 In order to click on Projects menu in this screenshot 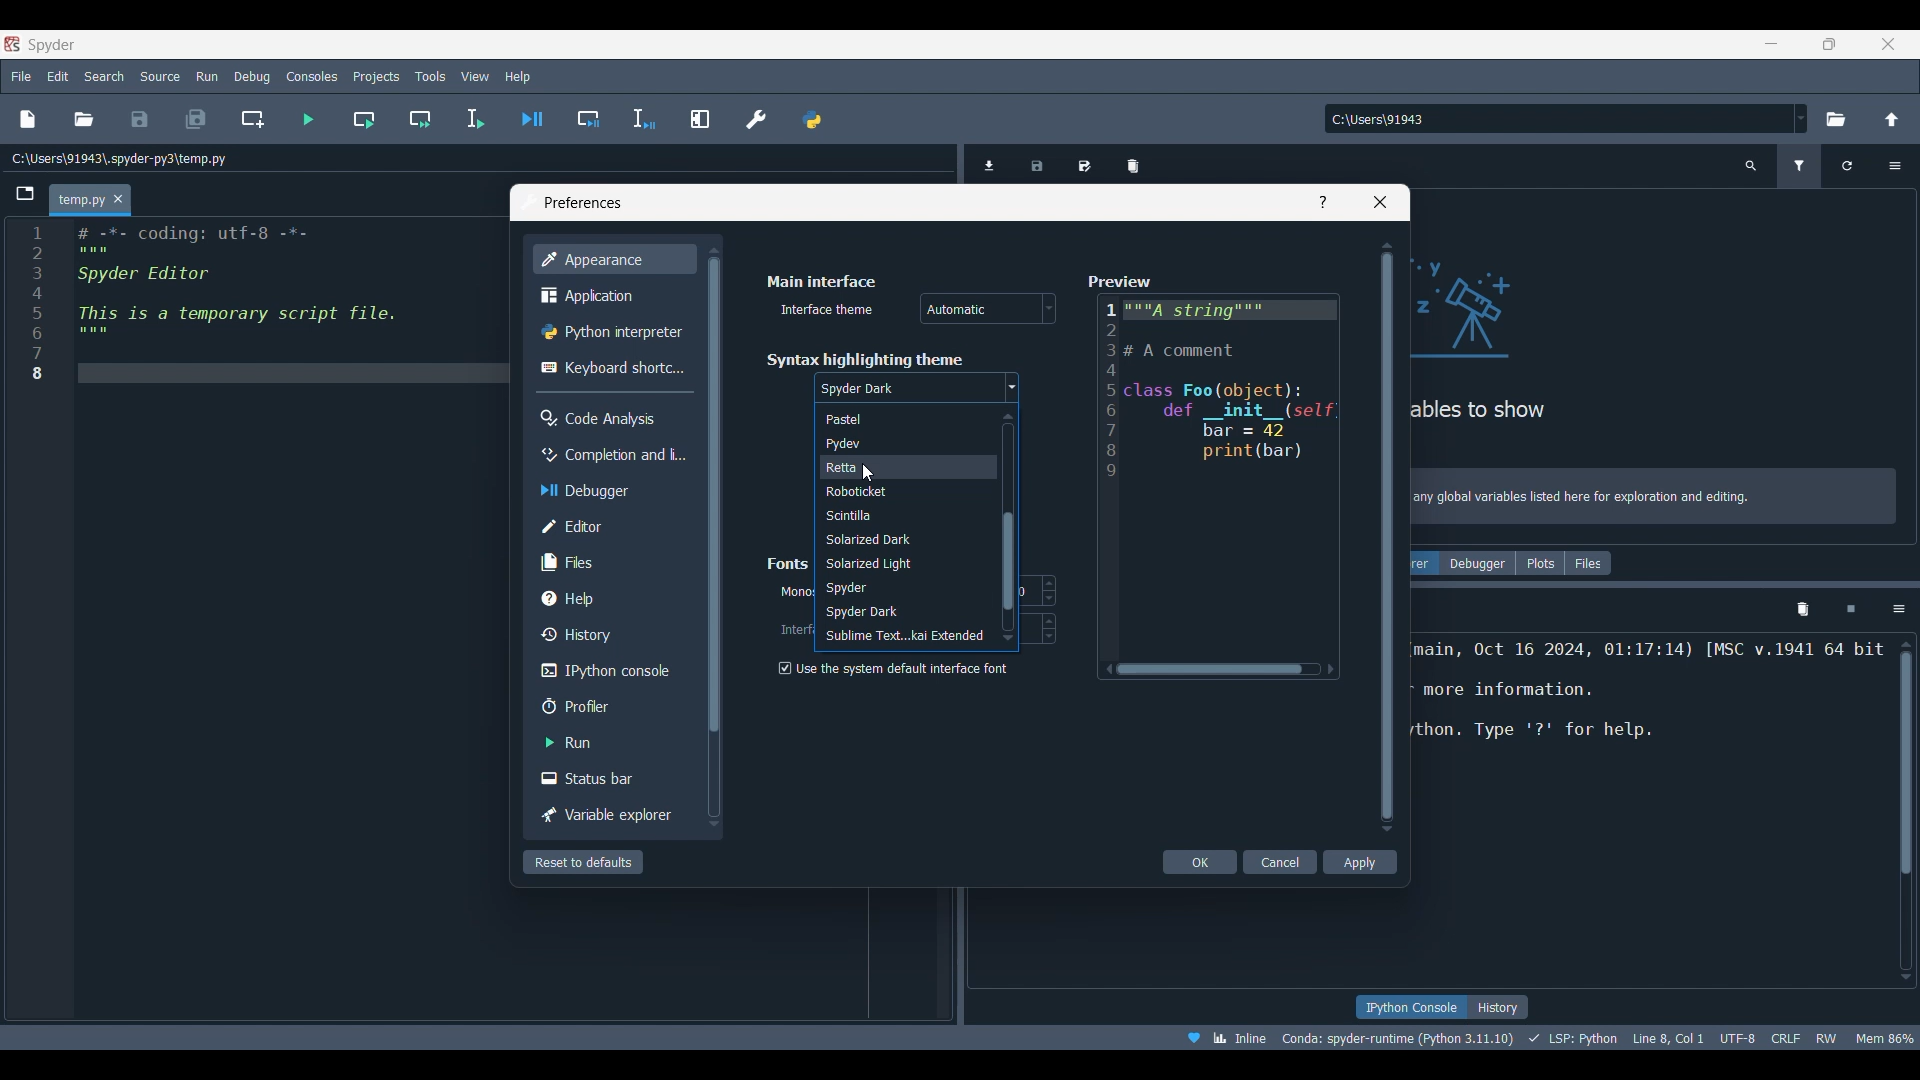, I will do `click(375, 75)`.